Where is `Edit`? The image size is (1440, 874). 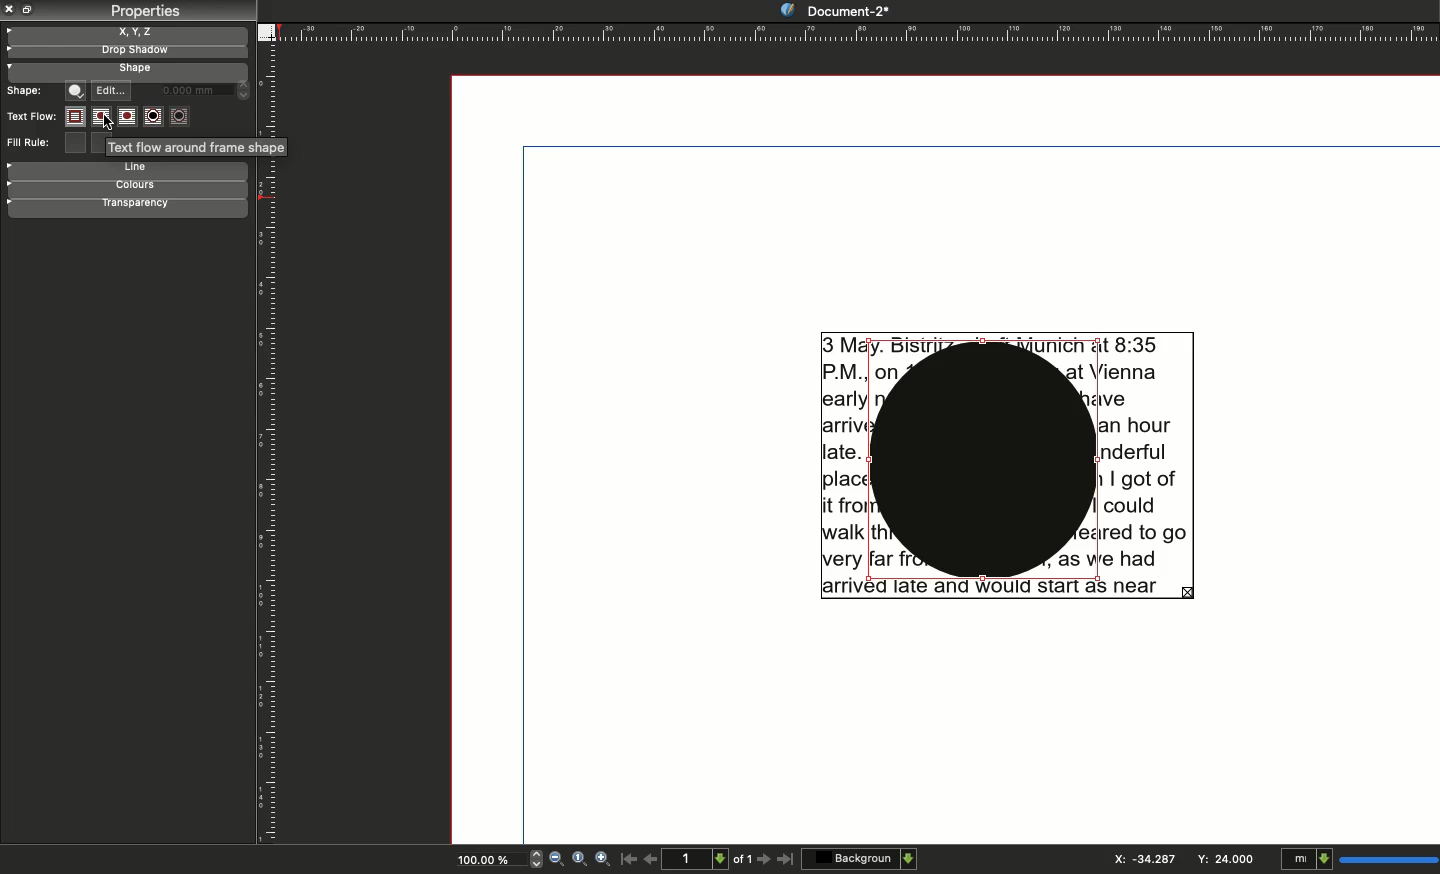 Edit is located at coordinates (111, 87).